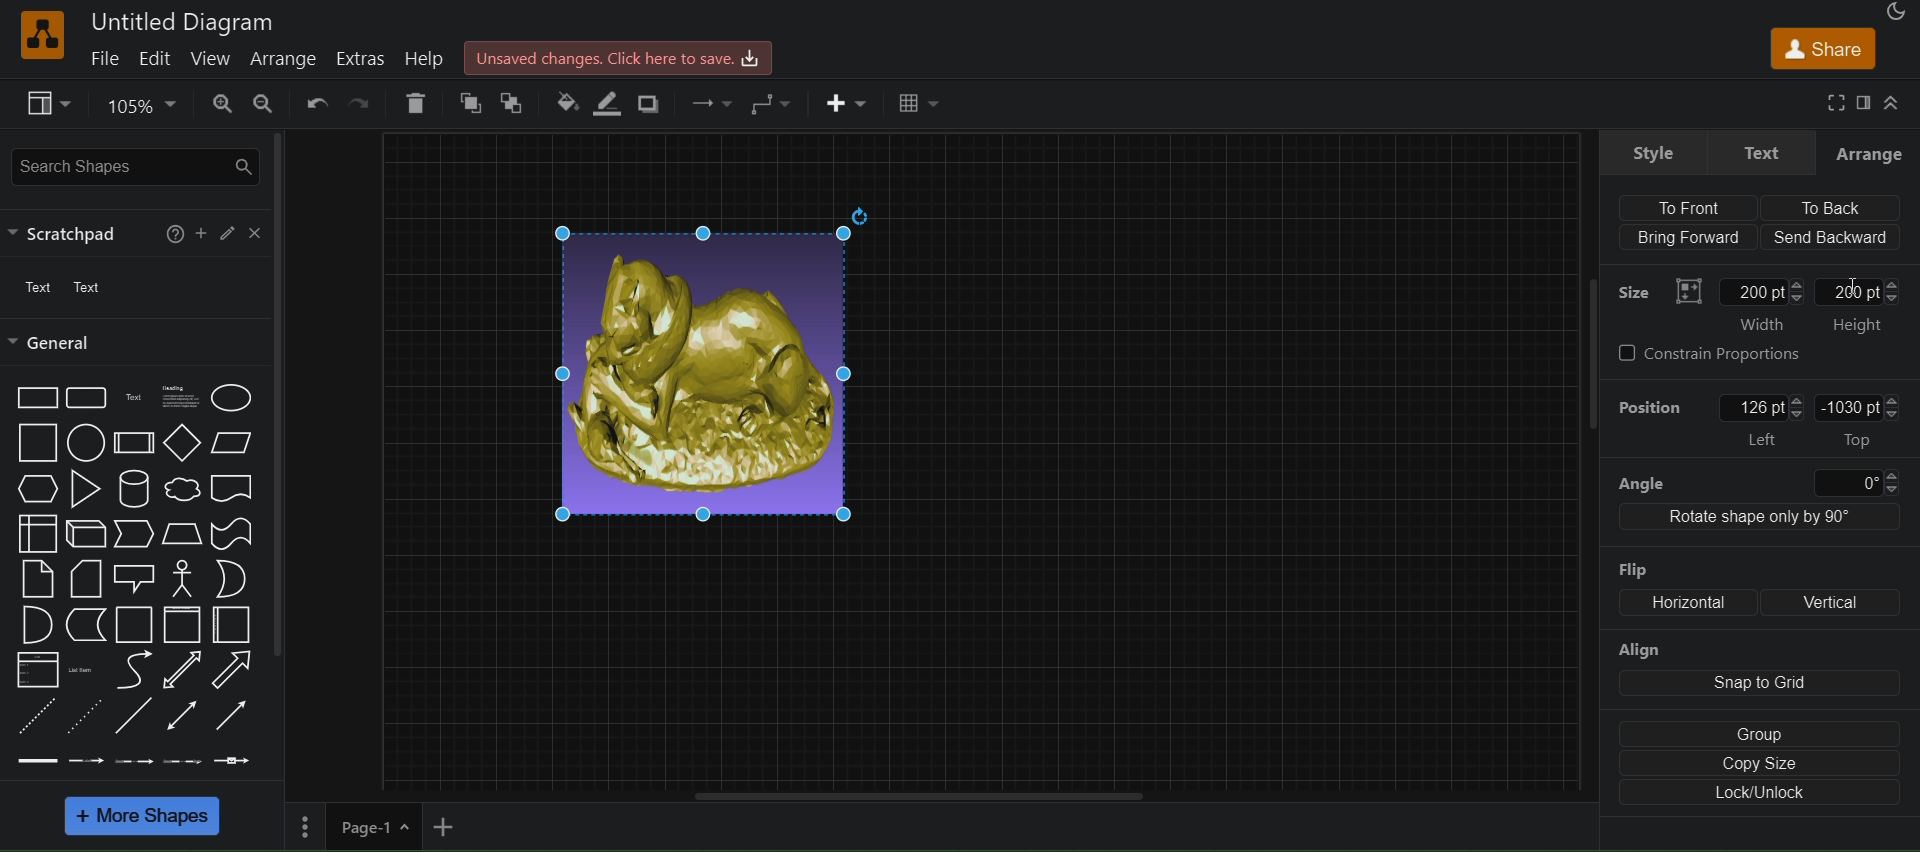 The image size is (1920, 852). What do you see at coordinates (361, 58) in the screenshot?
I see `extras` at bounding box center [361, 58].